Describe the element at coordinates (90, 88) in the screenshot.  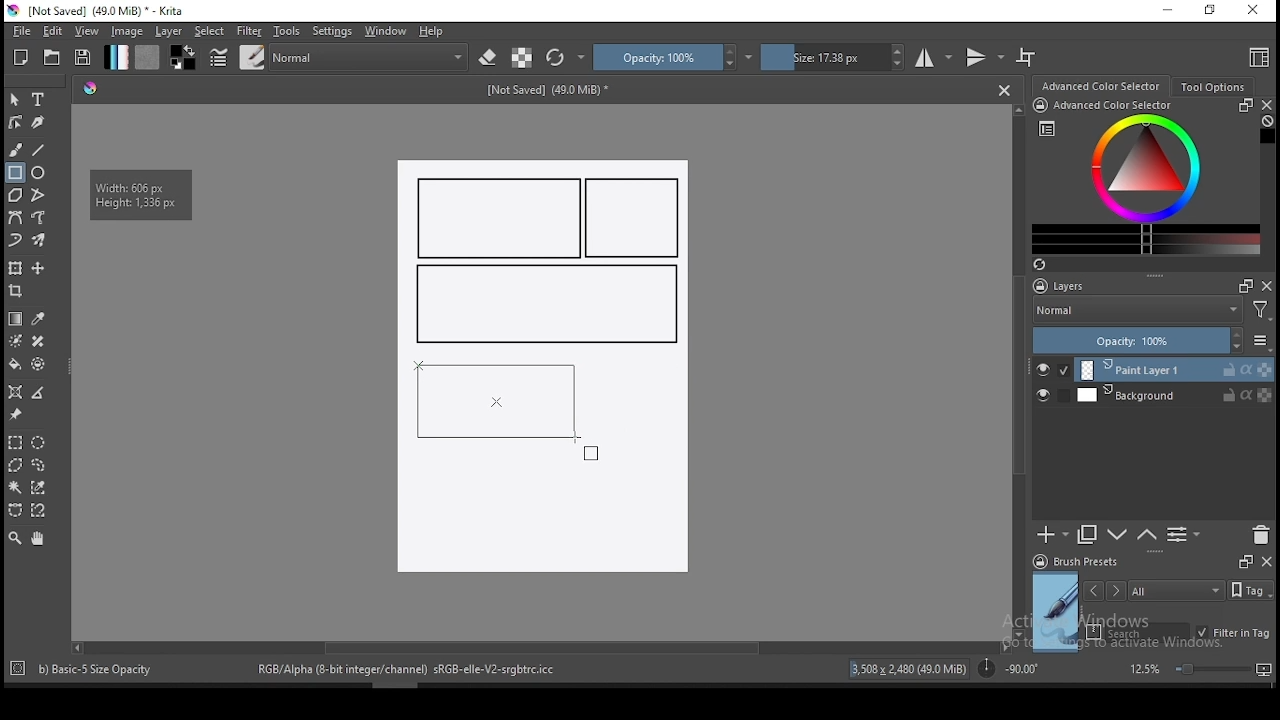
I see `Hue` at that location.